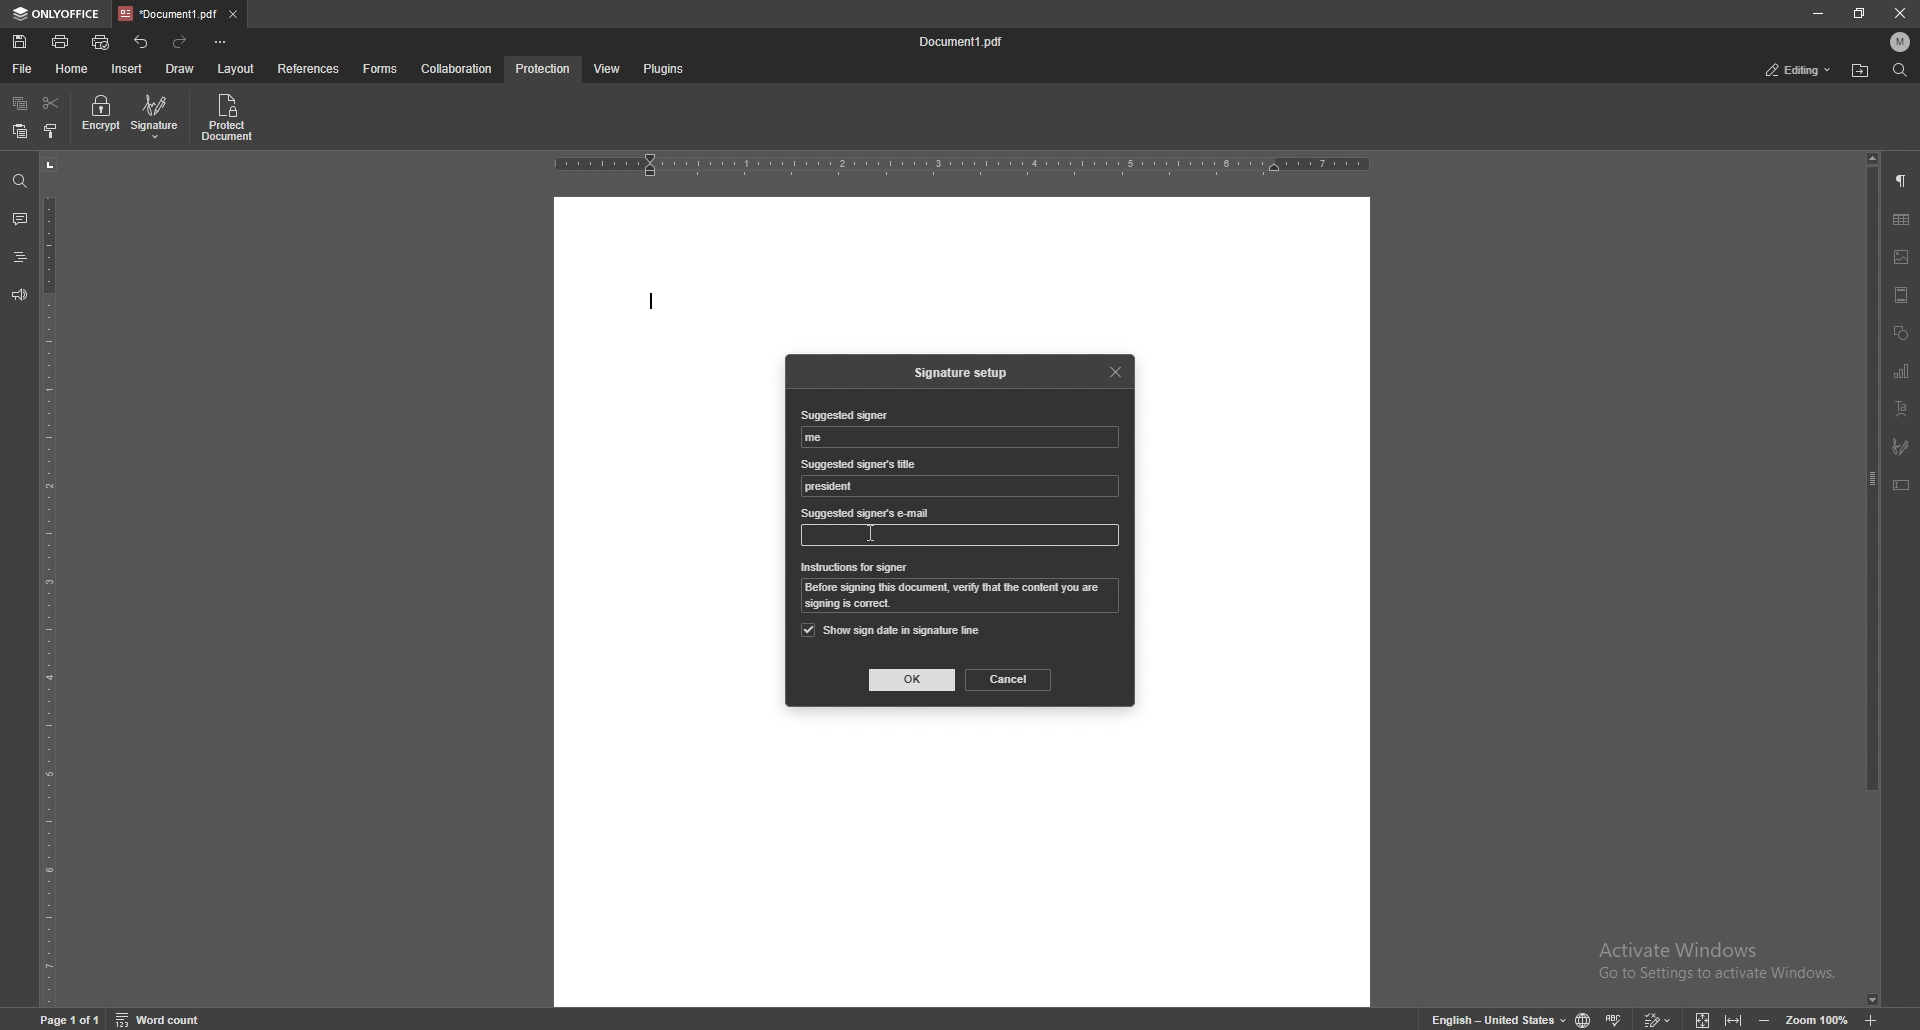 The height and width of the screenshot is (1030, 1920). Describe the element at coordinates (62, 41) in the screenshot. I see `print` at that location.